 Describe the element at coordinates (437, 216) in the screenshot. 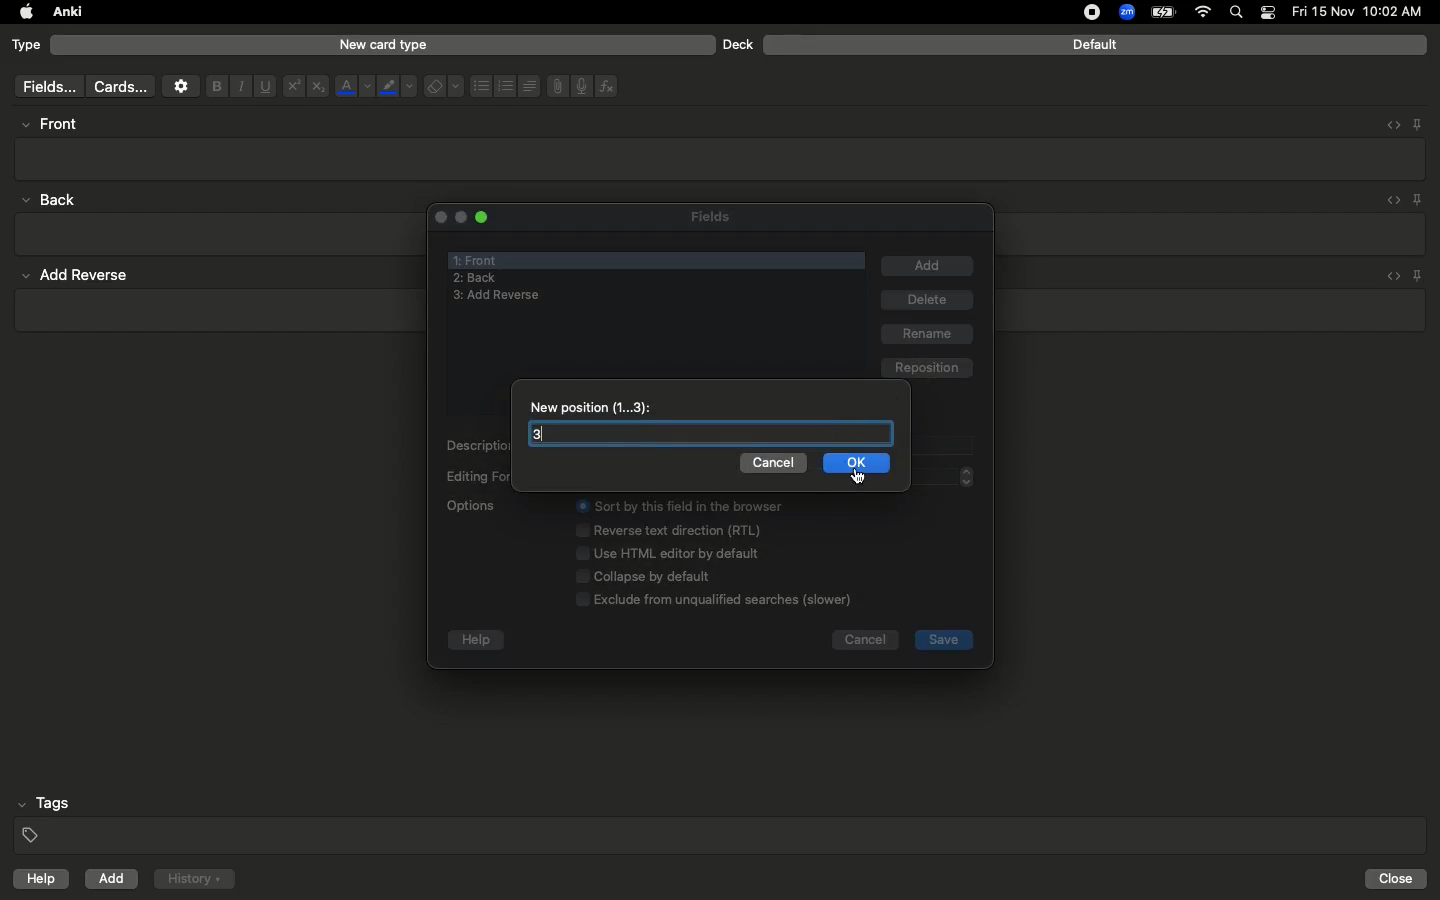

I see `Close` at that location.